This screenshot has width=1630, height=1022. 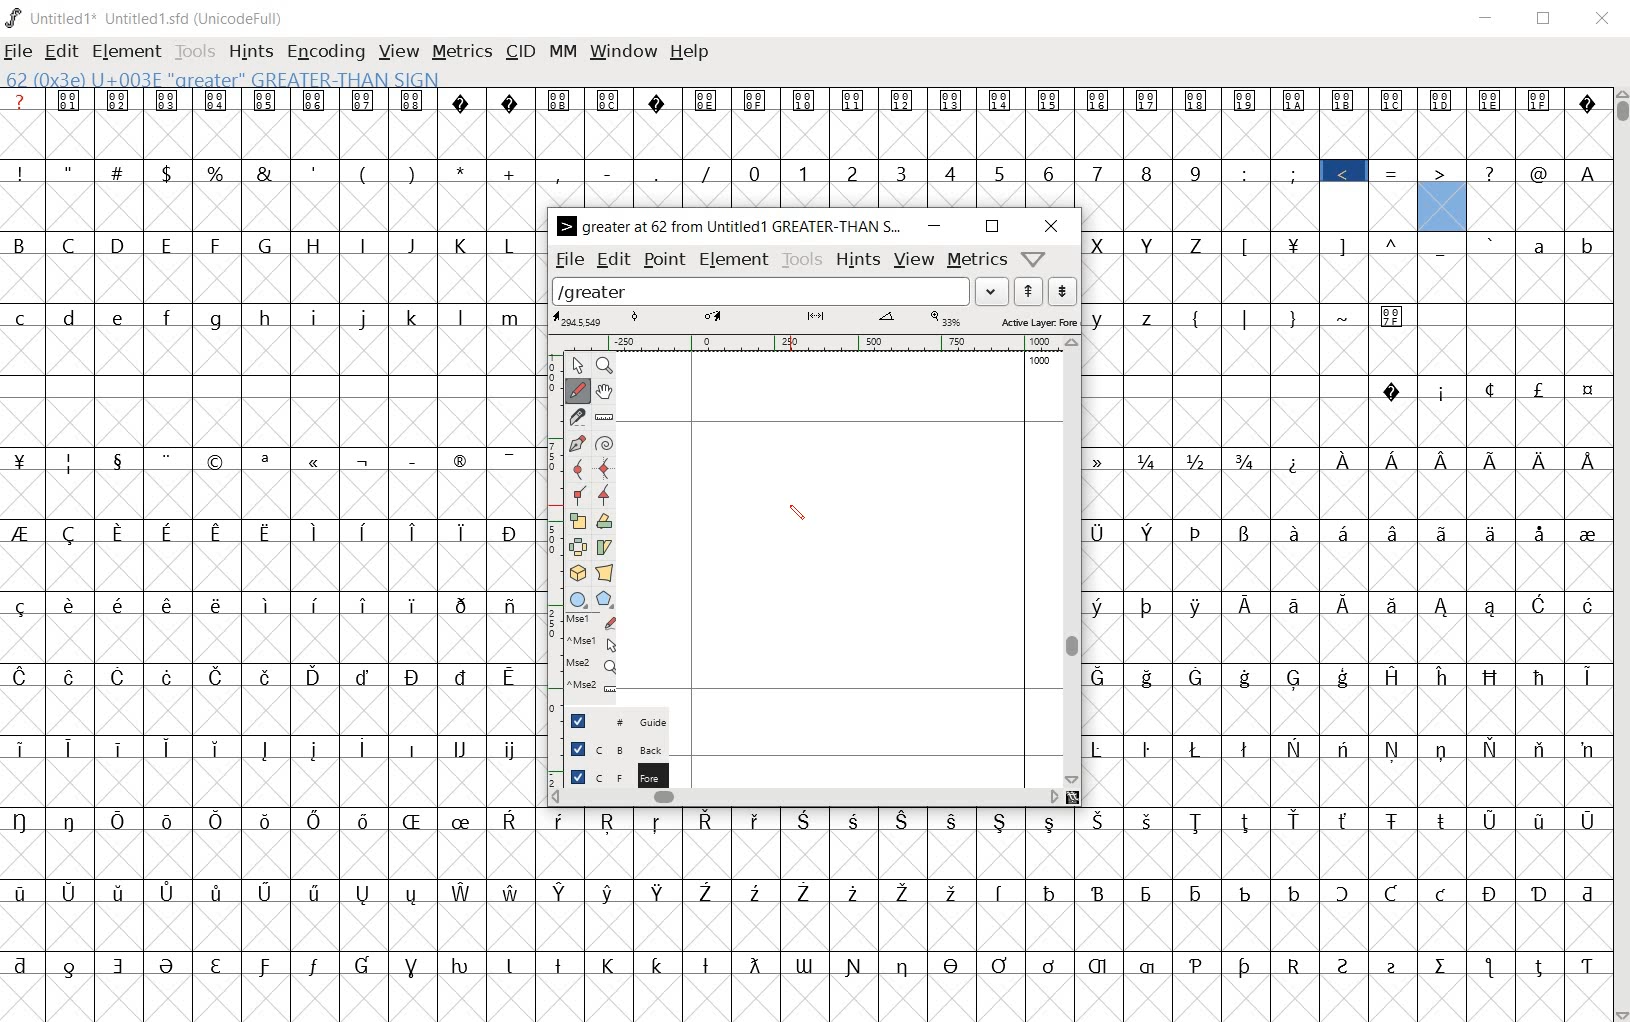 I want to click on restore down, so click(x=1545, y=18).